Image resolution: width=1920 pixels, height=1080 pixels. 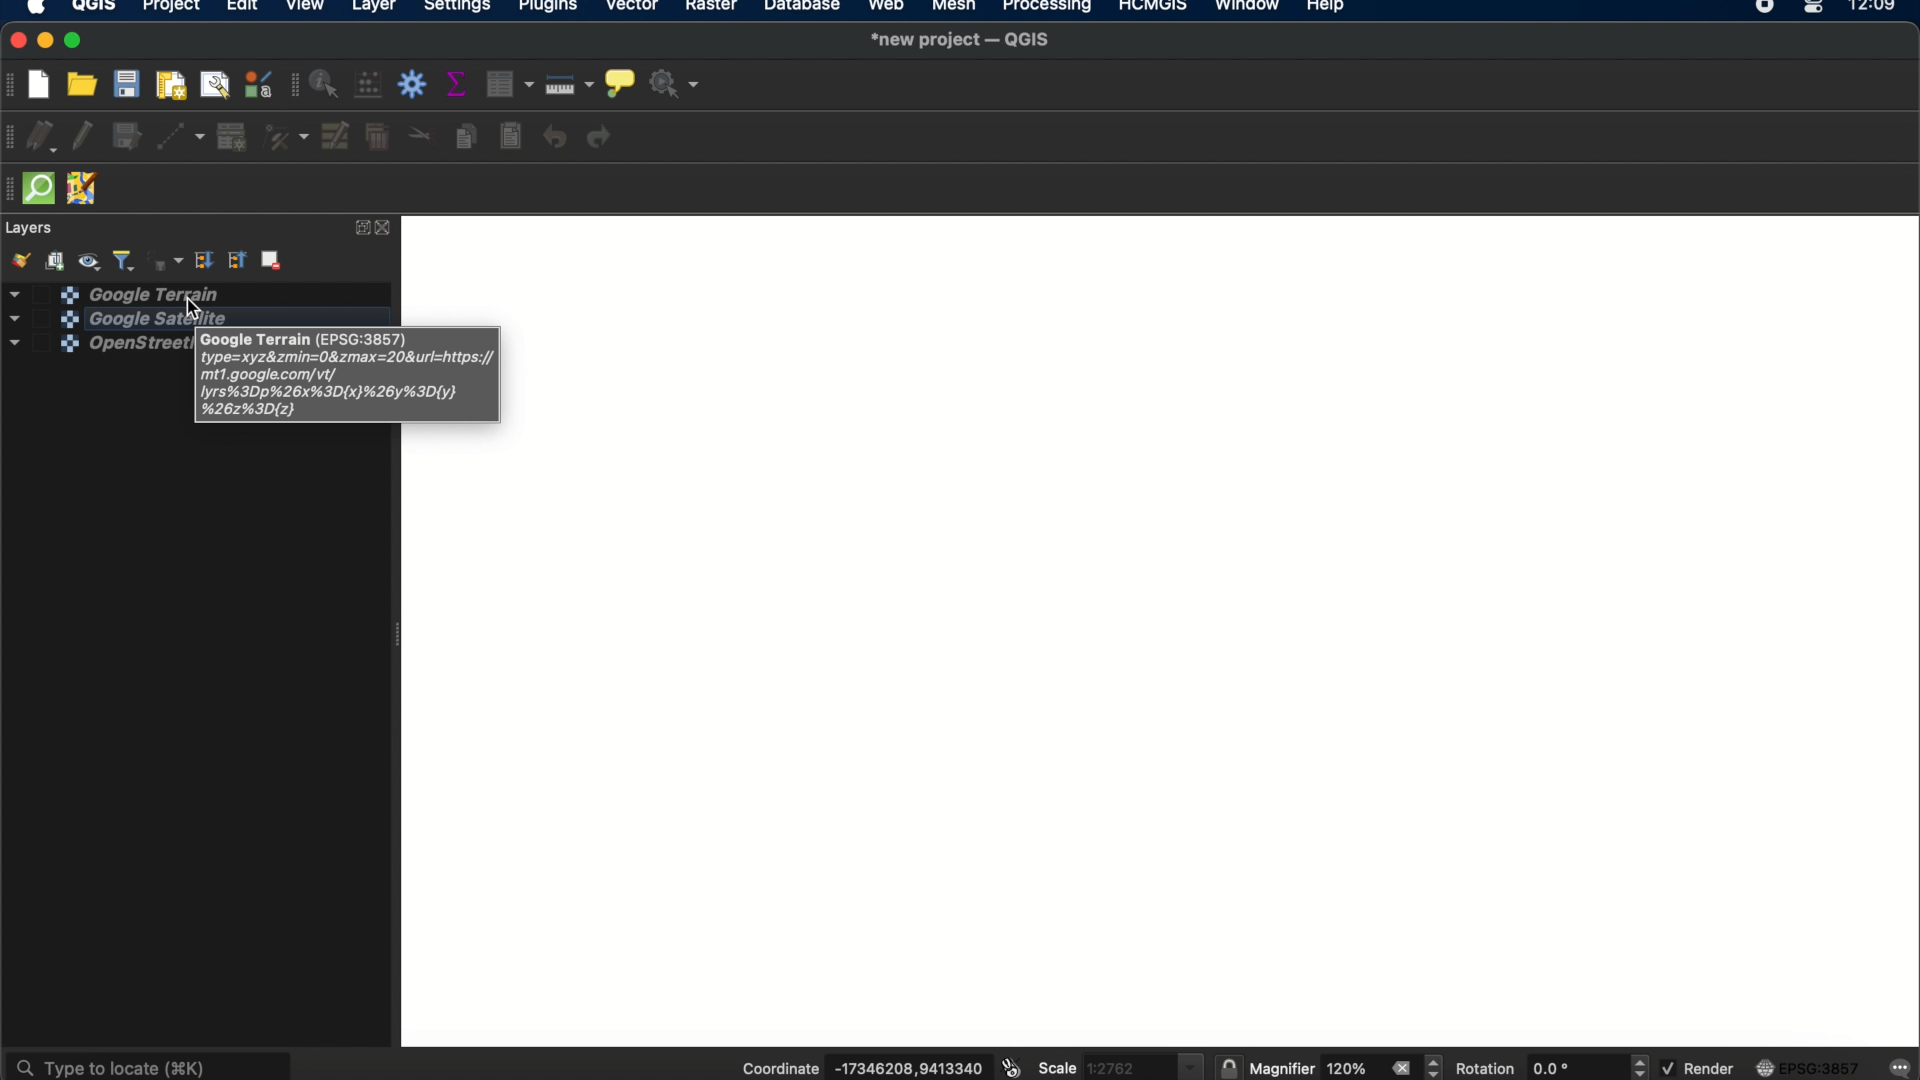 What do you see at coordinates (1151, 8) in the screenshot?
I see `HCMGIS` at bounding box center [1151, 8].